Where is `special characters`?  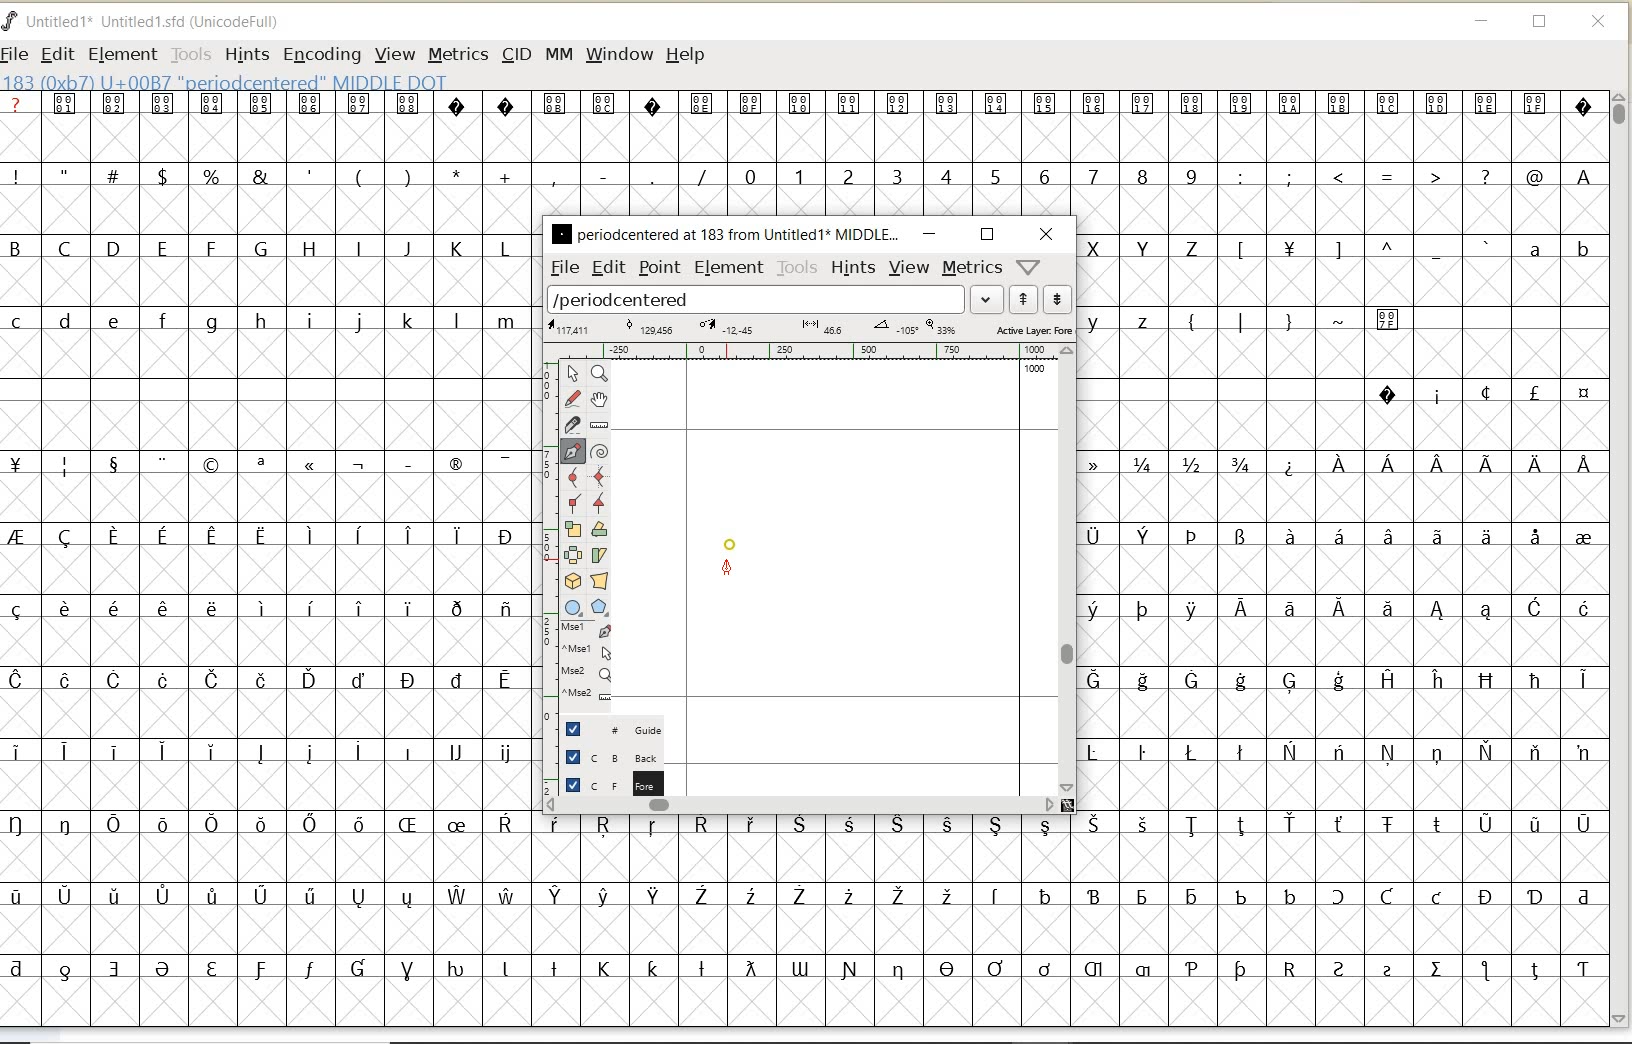 special characters is located at coordinates (261, 715).